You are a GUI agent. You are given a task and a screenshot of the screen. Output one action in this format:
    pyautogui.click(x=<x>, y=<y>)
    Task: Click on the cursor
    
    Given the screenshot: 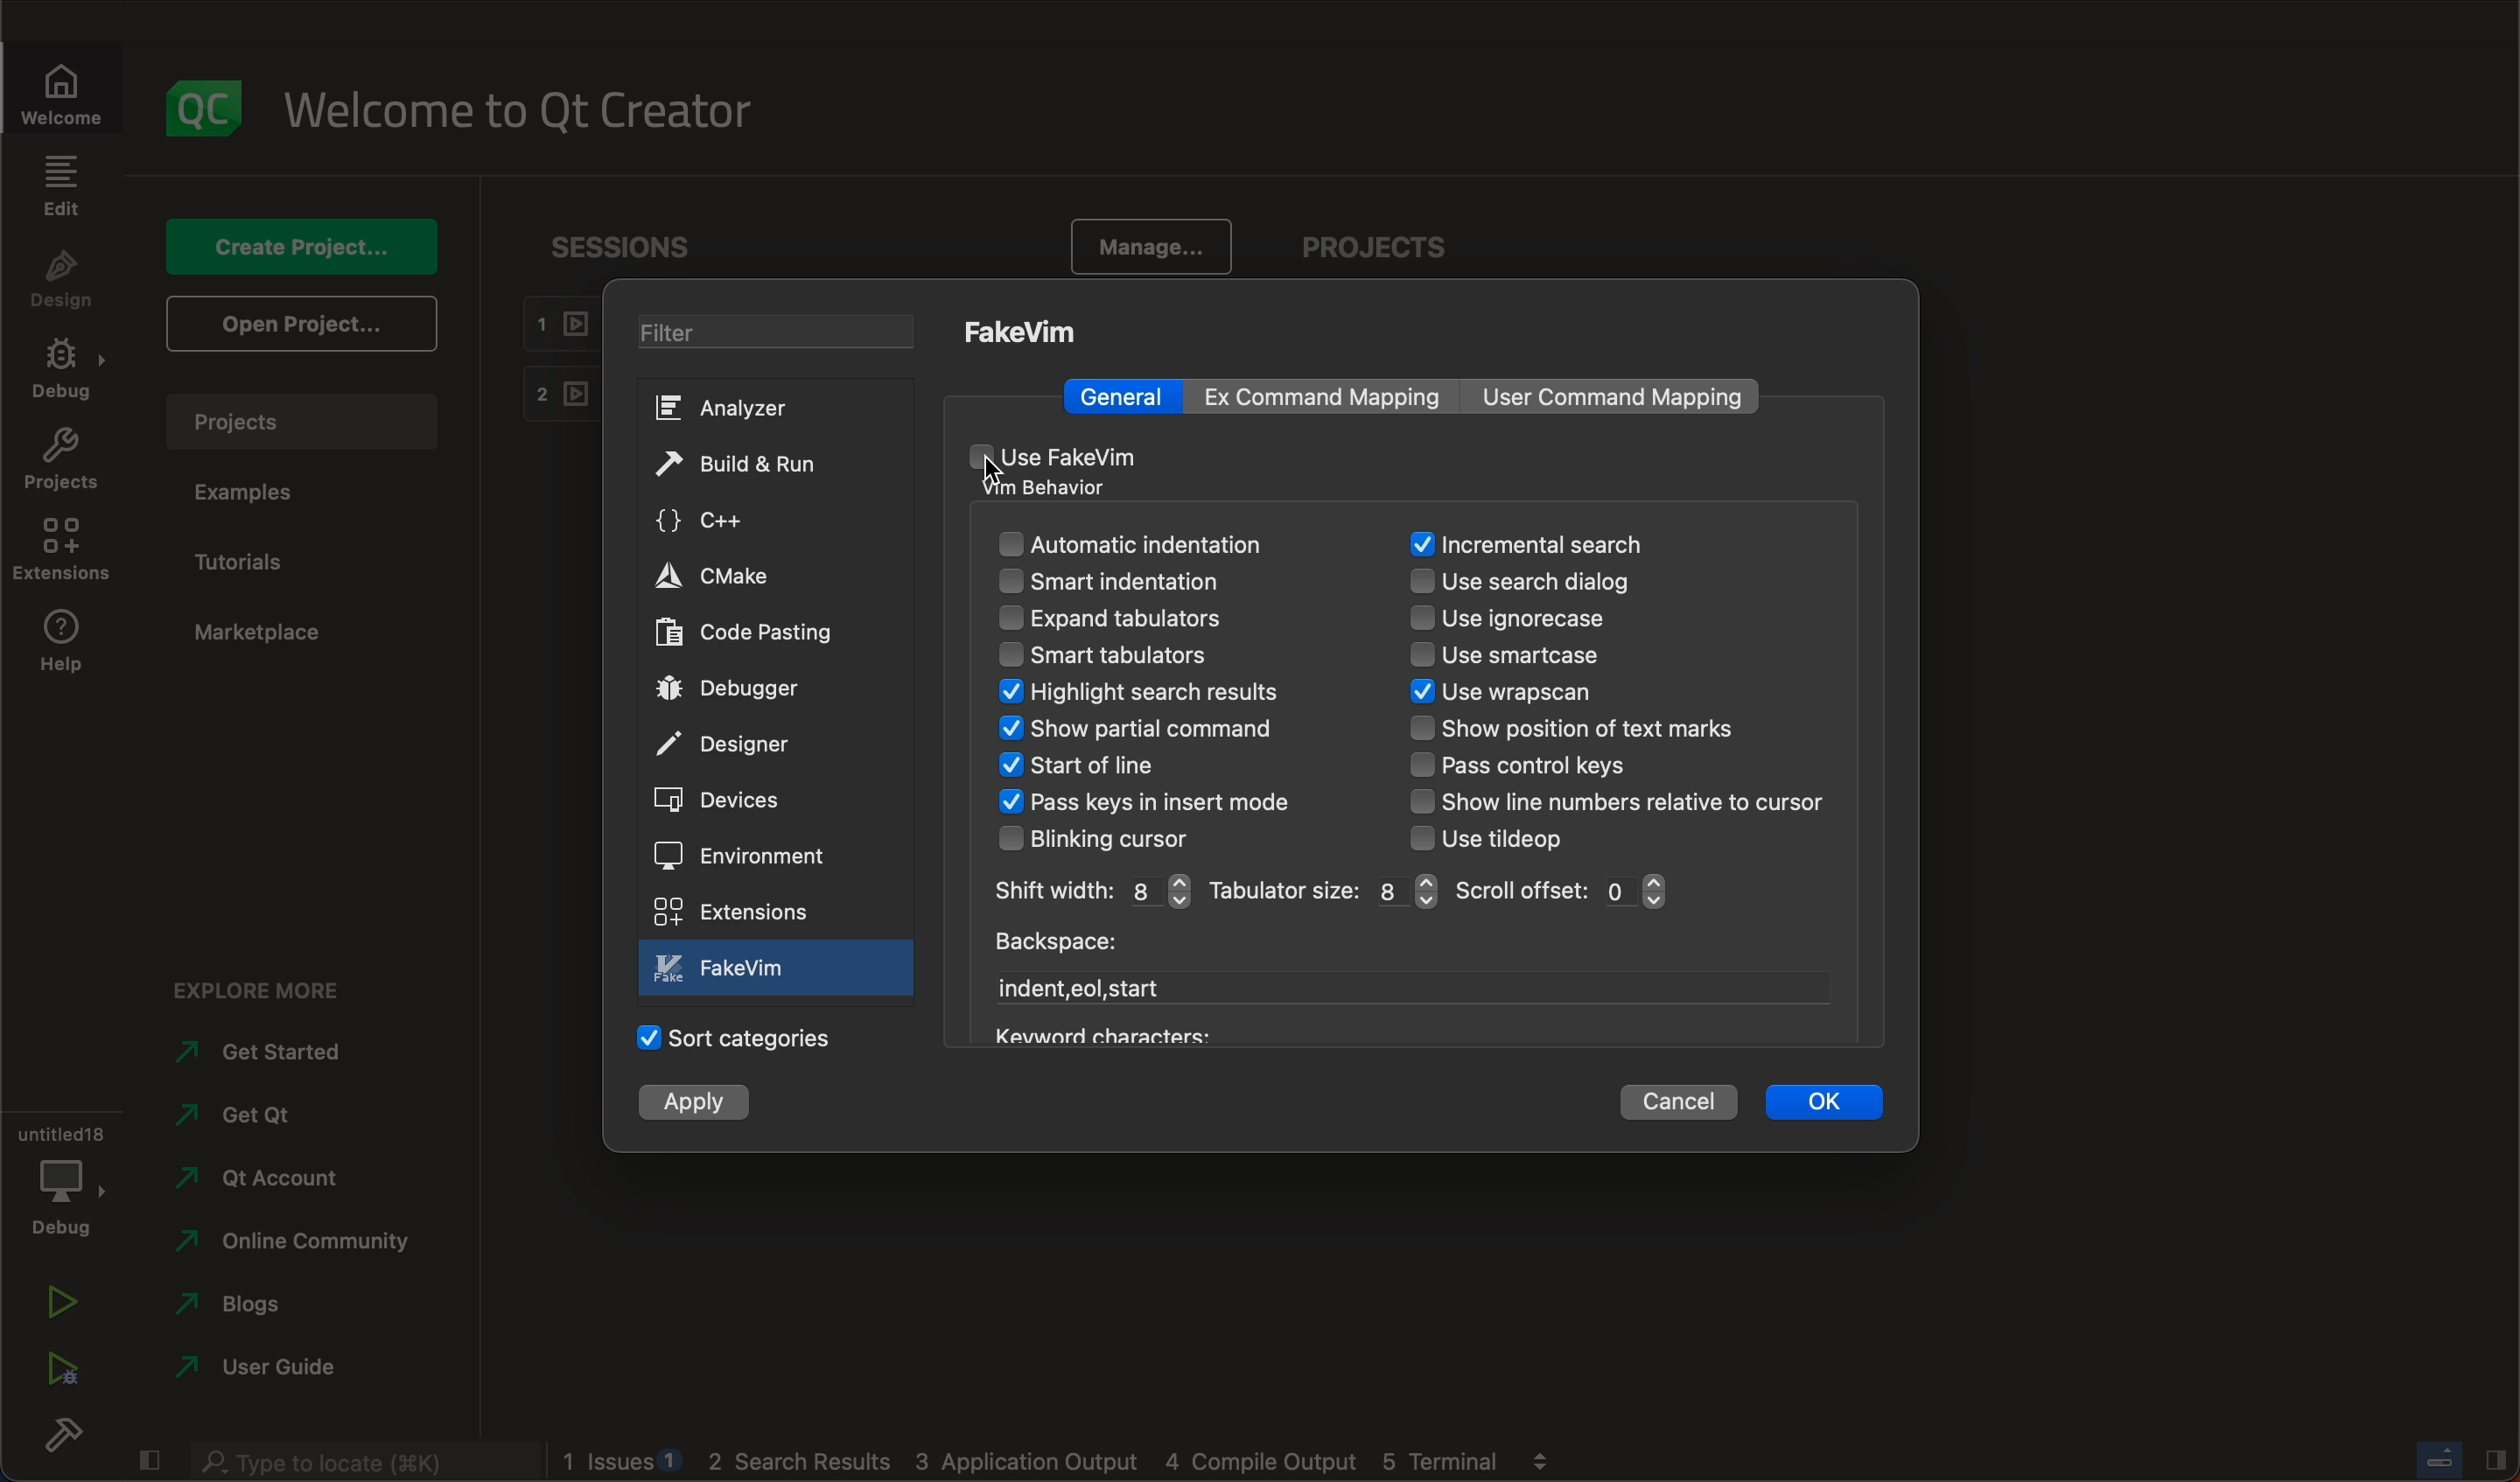 What is the action you would take?
    pyautogui.click(x=993, y=468)
    